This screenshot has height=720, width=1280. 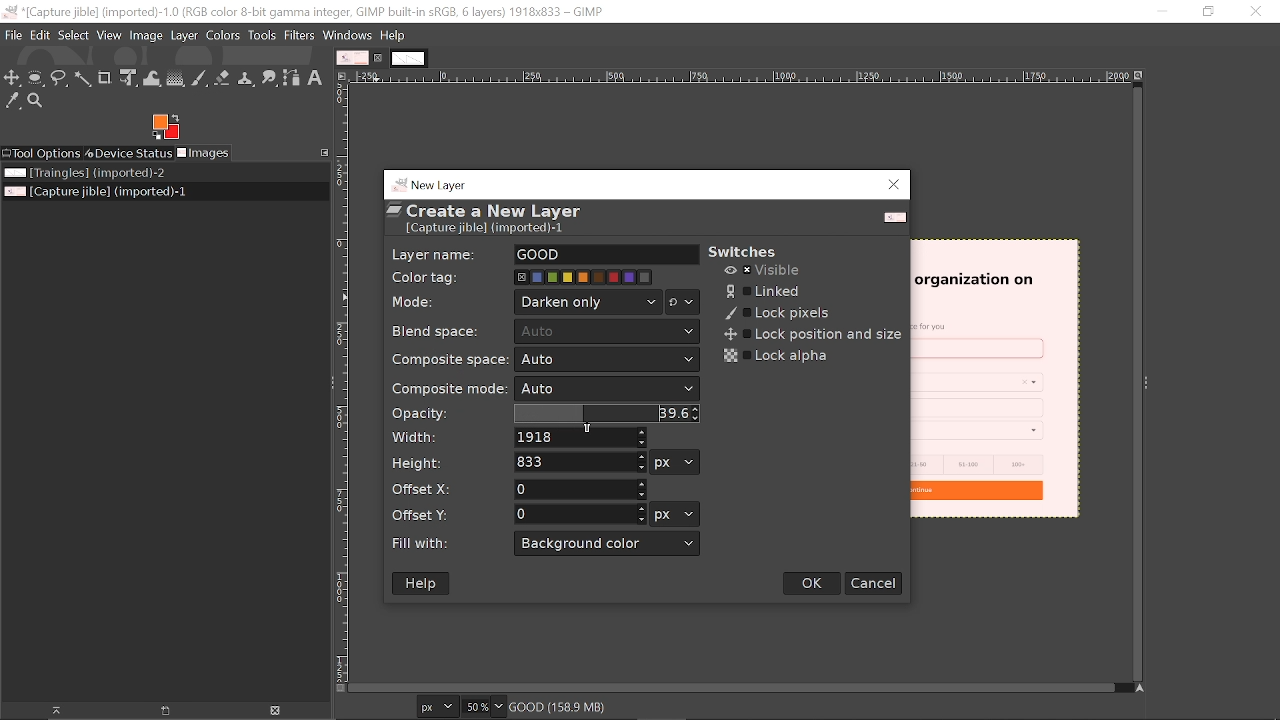 What do you see at coordinates (109, 35) in the screenshot?
I see `View` at bounding box center [109, 35].